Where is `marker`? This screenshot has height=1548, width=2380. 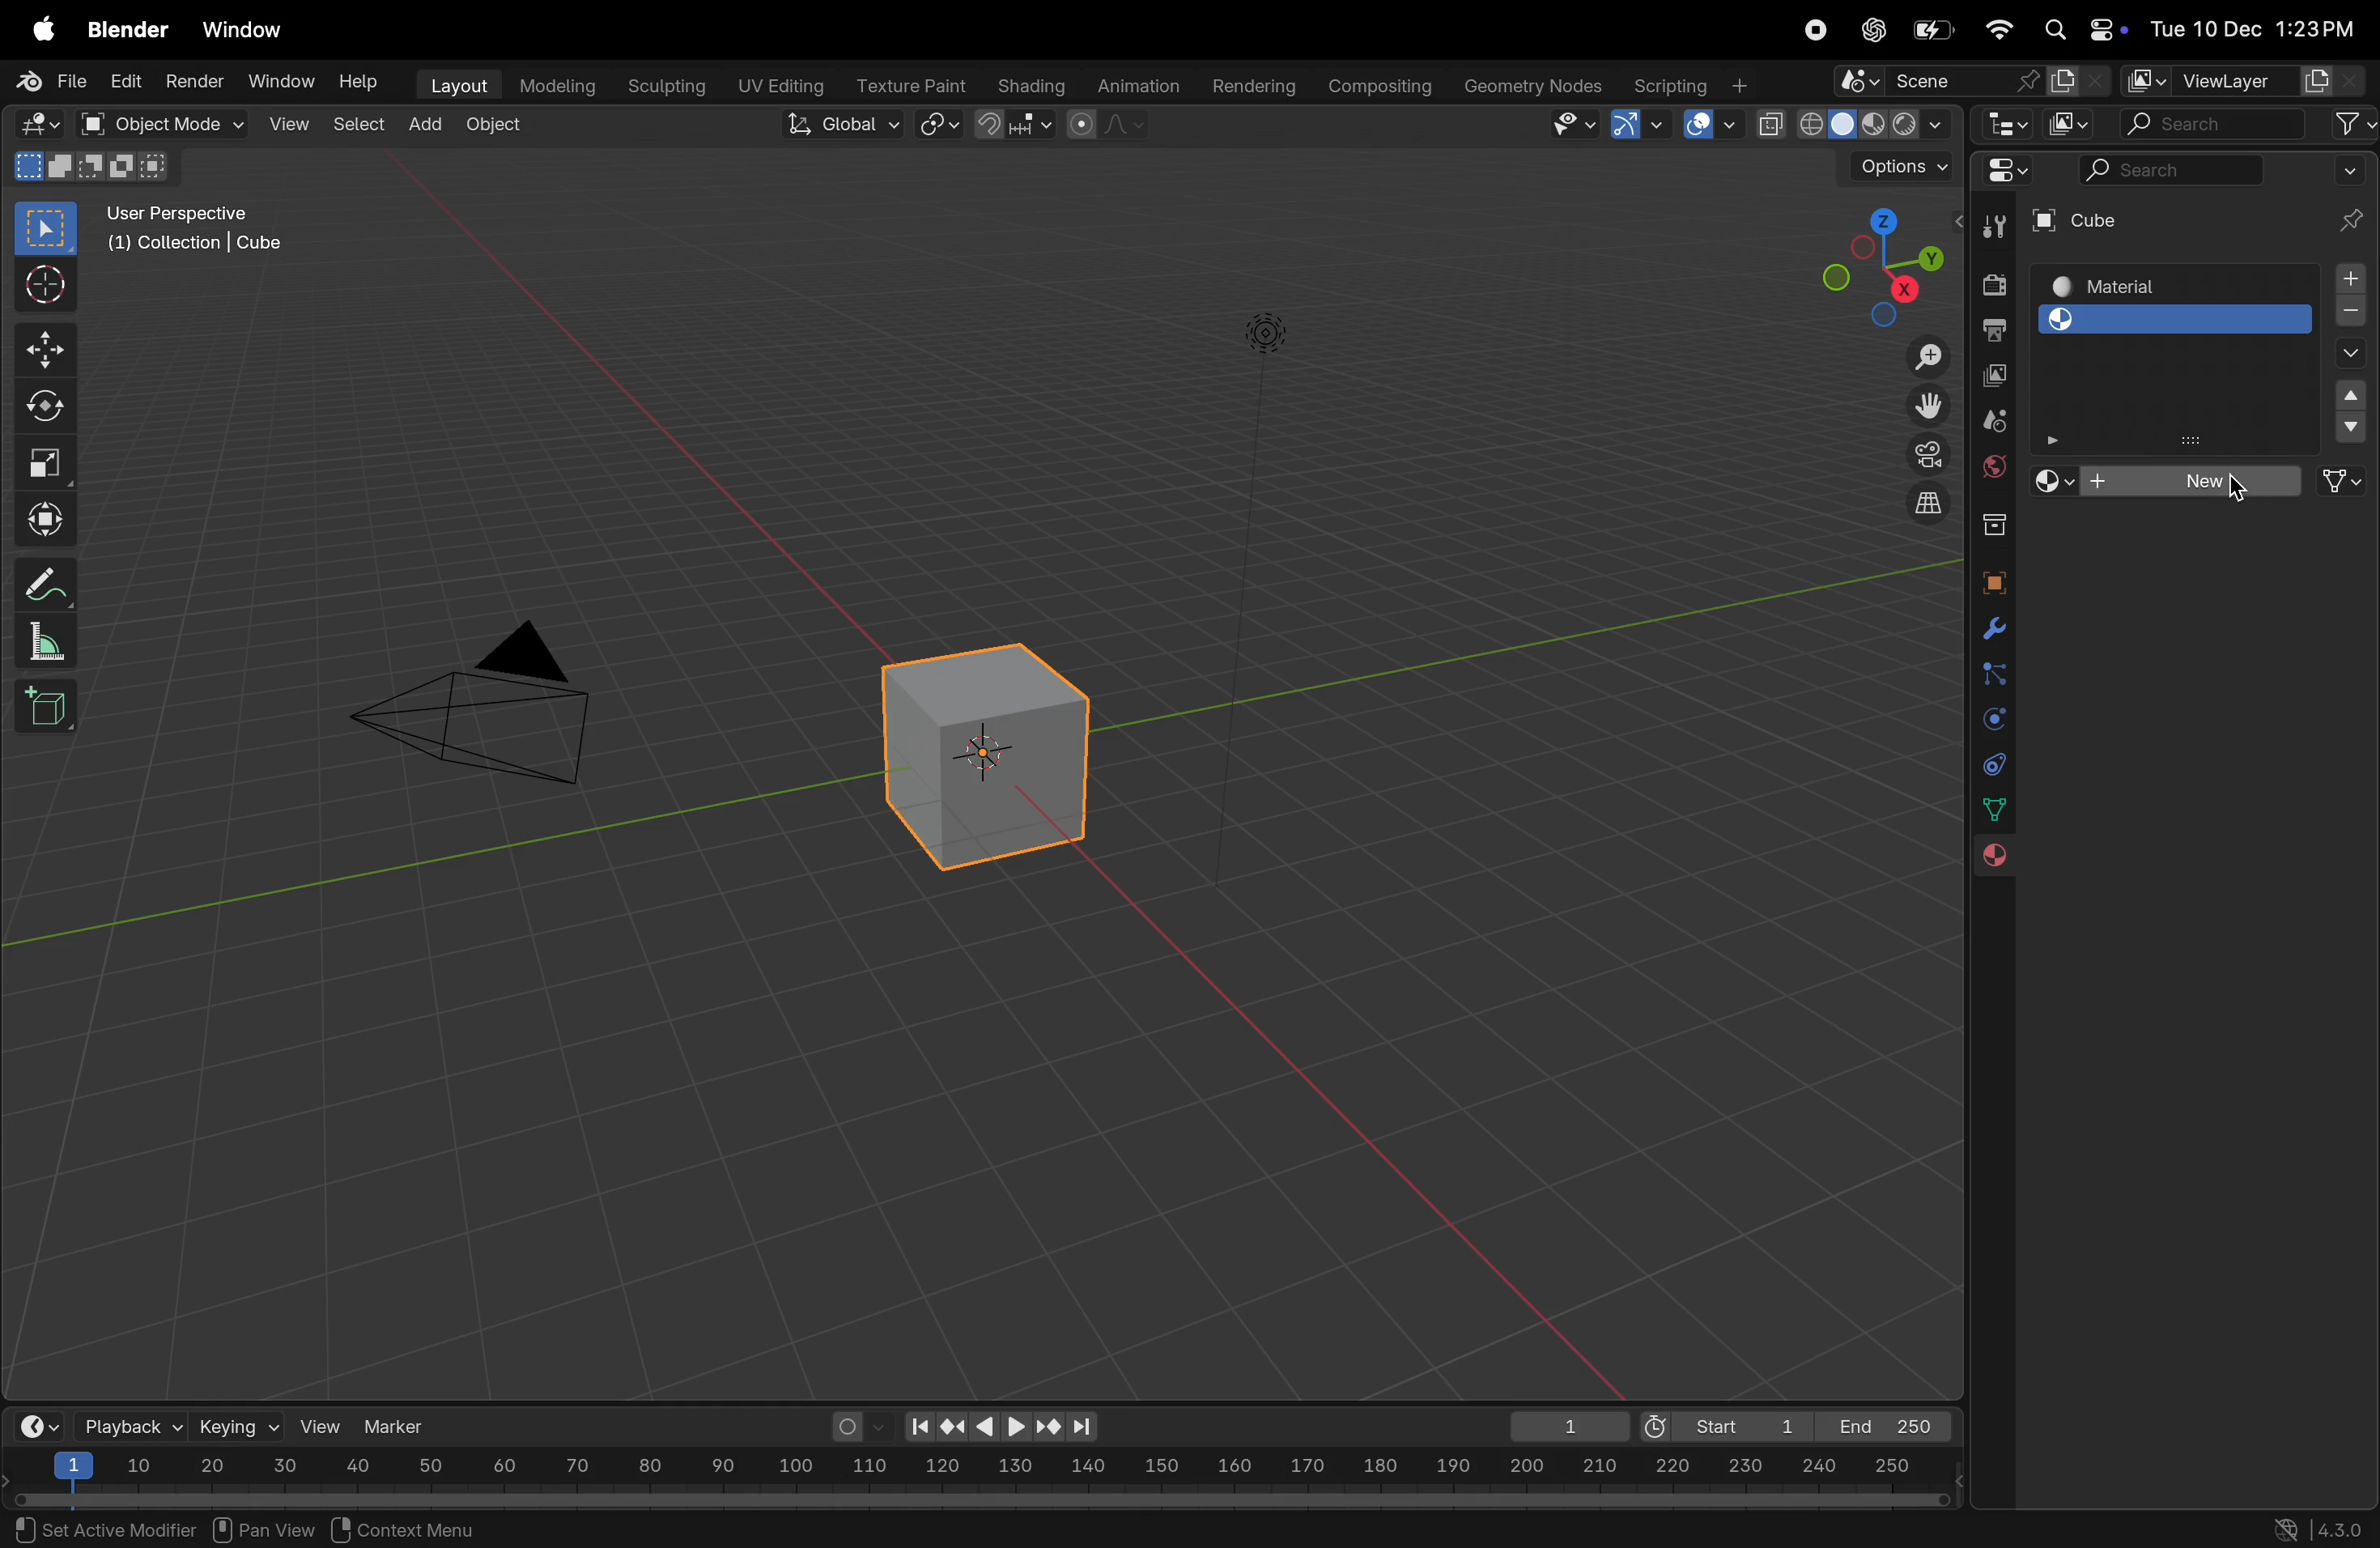 marker is located at coordinates (402, 1424).